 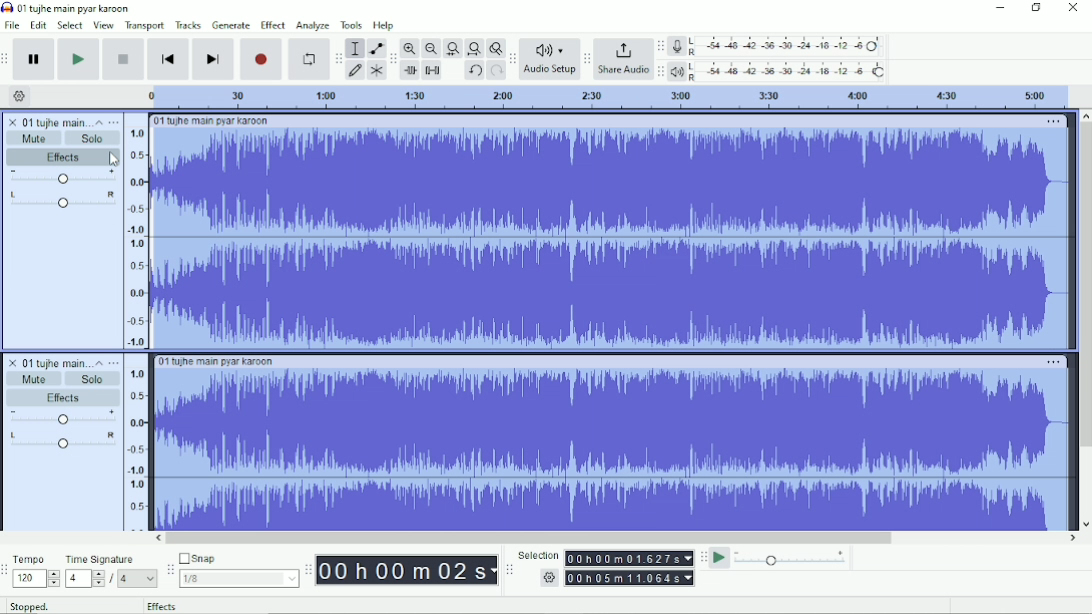 I want to click on Volume, so click(x=62, y=419).